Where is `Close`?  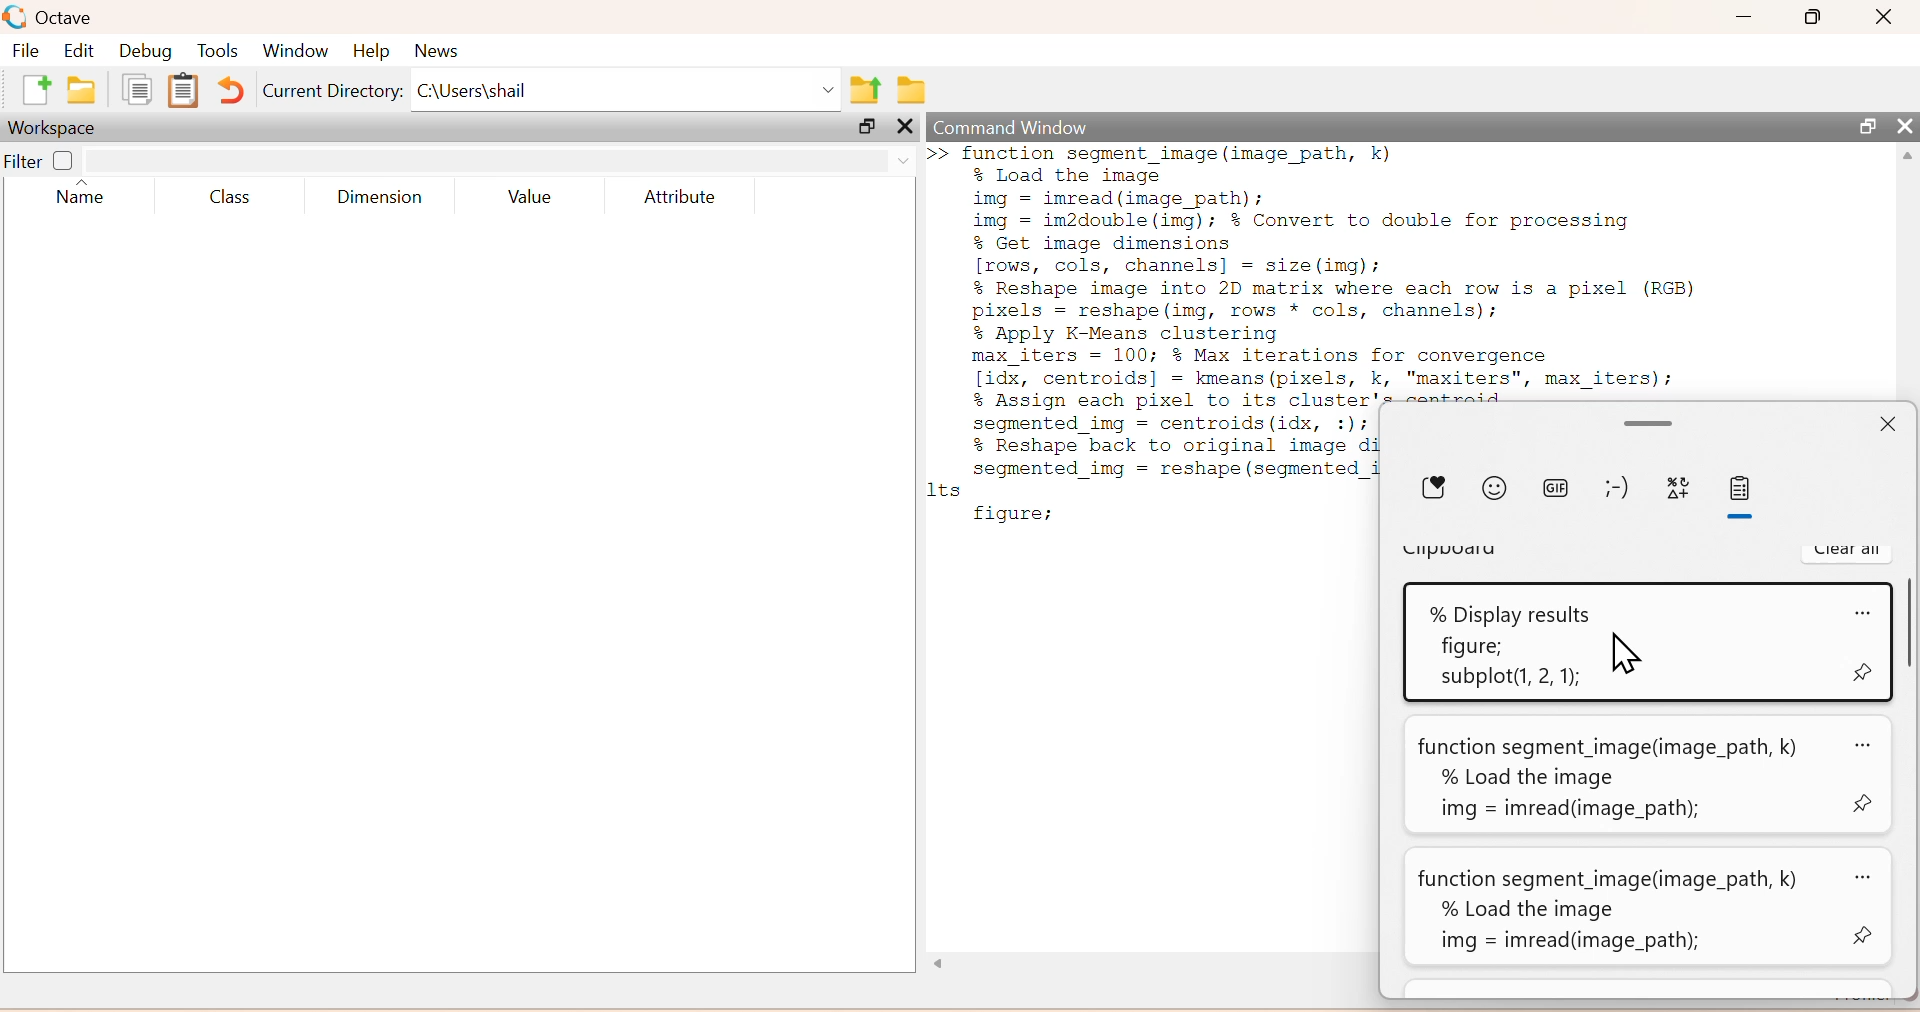 Close is located at coordinates (1884, 422).